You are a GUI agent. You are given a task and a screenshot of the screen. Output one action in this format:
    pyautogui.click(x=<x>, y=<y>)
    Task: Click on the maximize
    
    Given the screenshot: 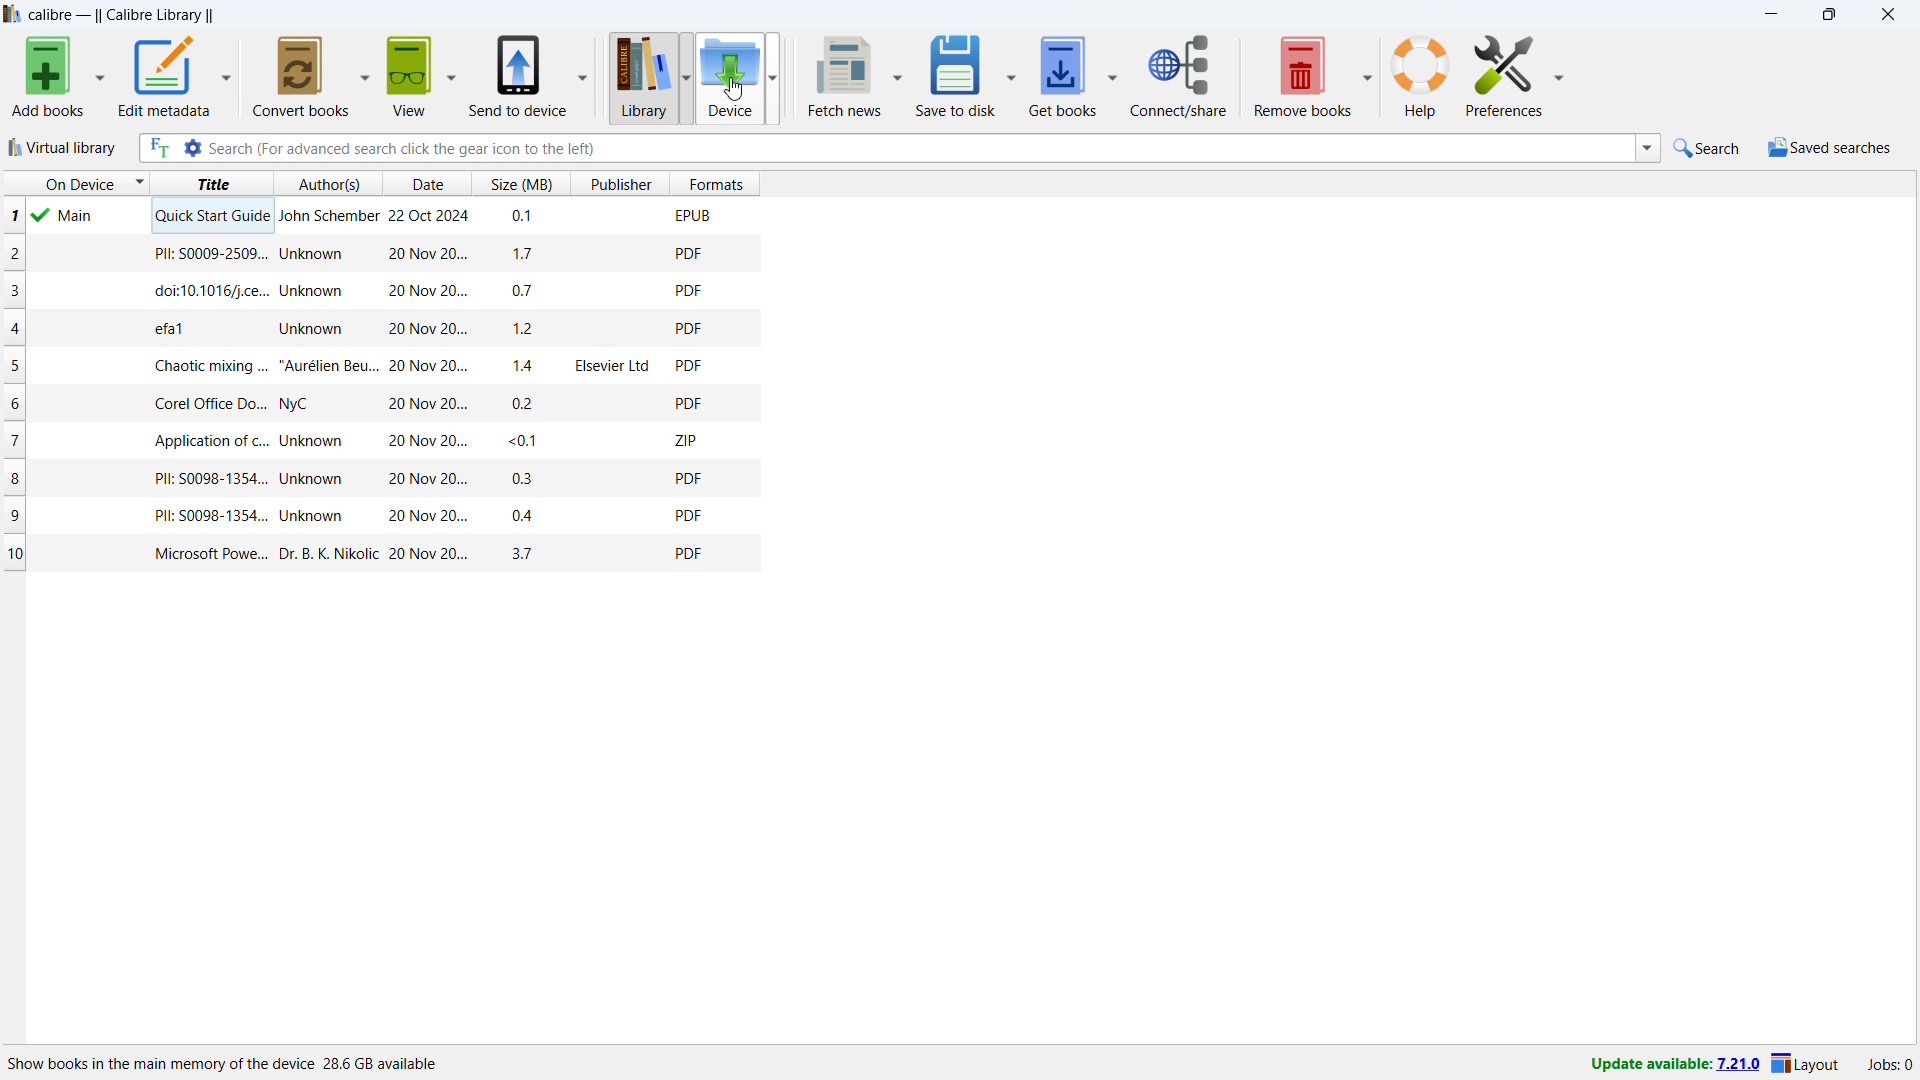 What is the action you would take?
    pyautogui.click(x=1827, y=15)
    